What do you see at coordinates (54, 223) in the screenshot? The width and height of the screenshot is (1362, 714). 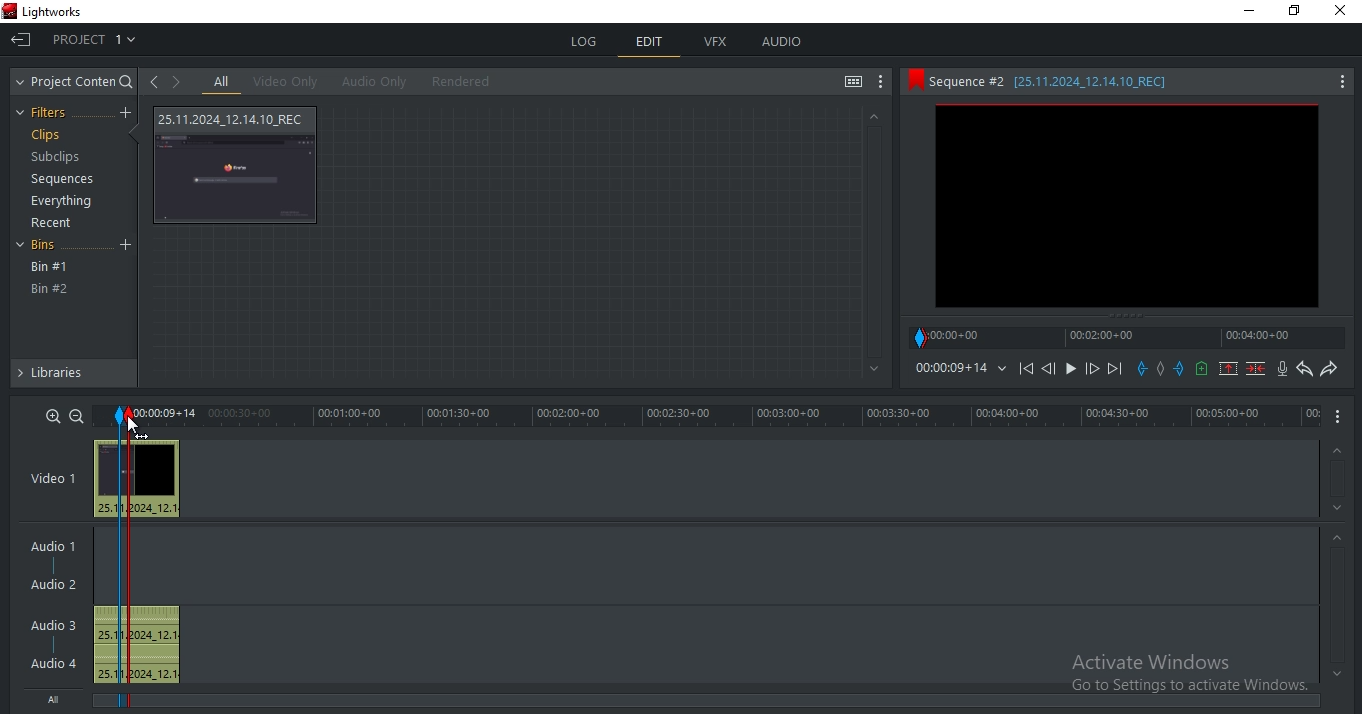 I see `recent` at bounding box center [54, 223].